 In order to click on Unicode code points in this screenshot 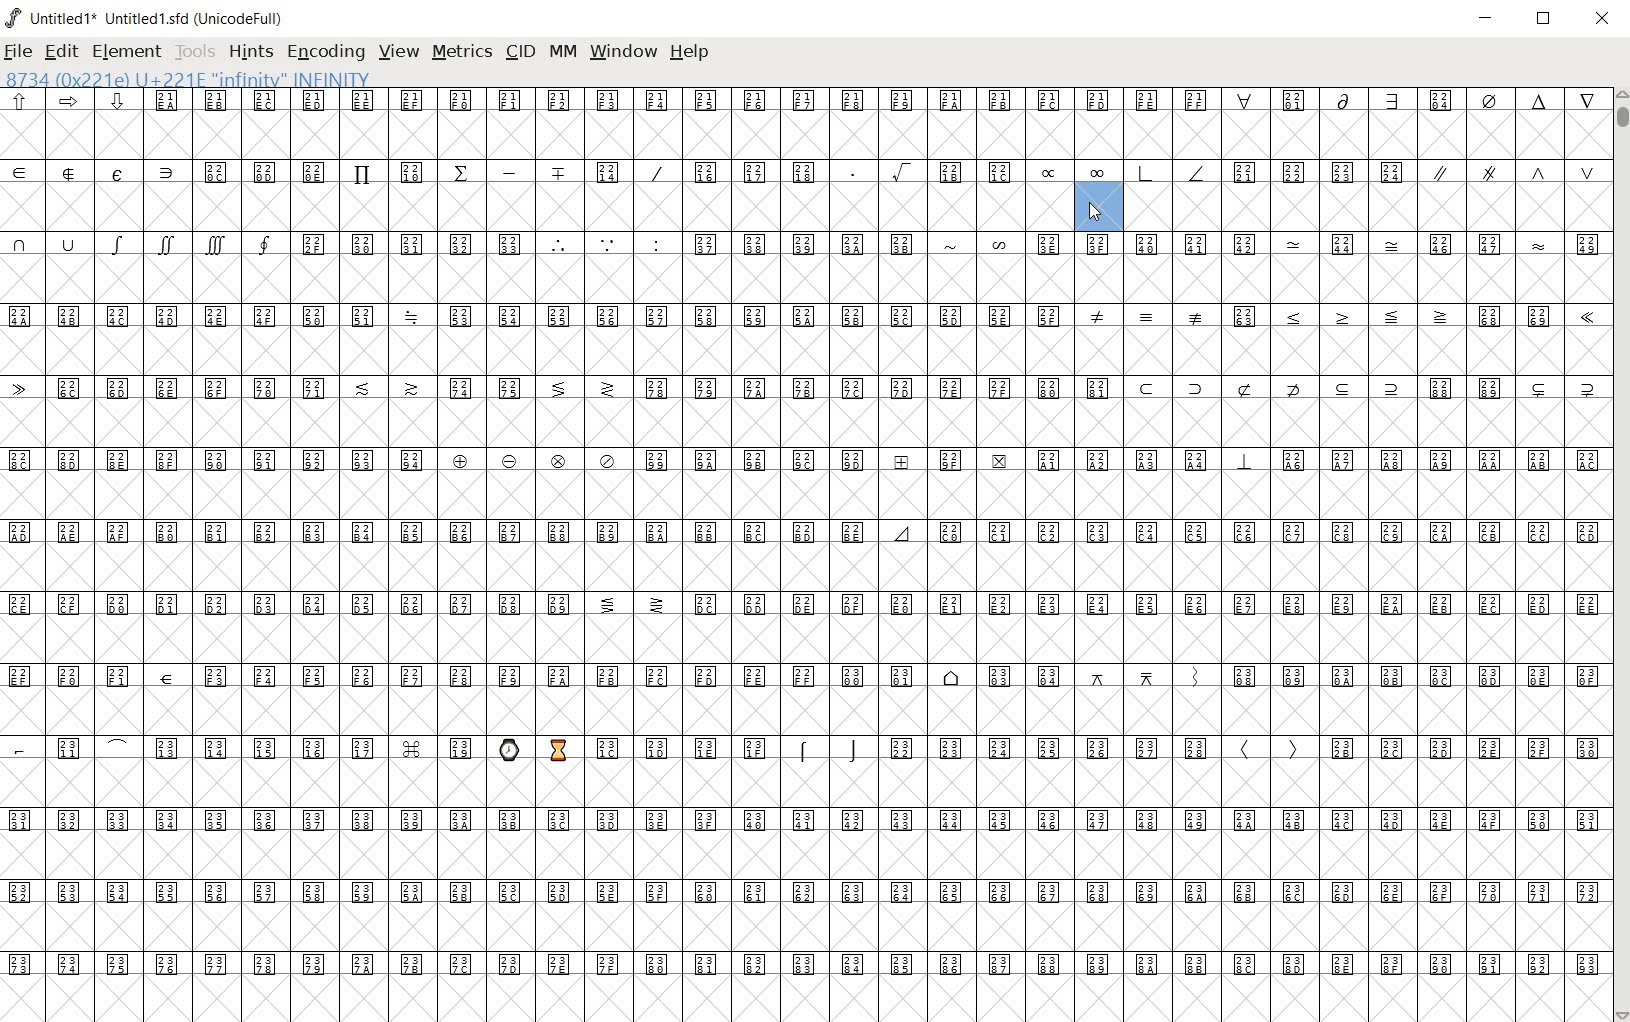, I will do `click(1466, 245)`.